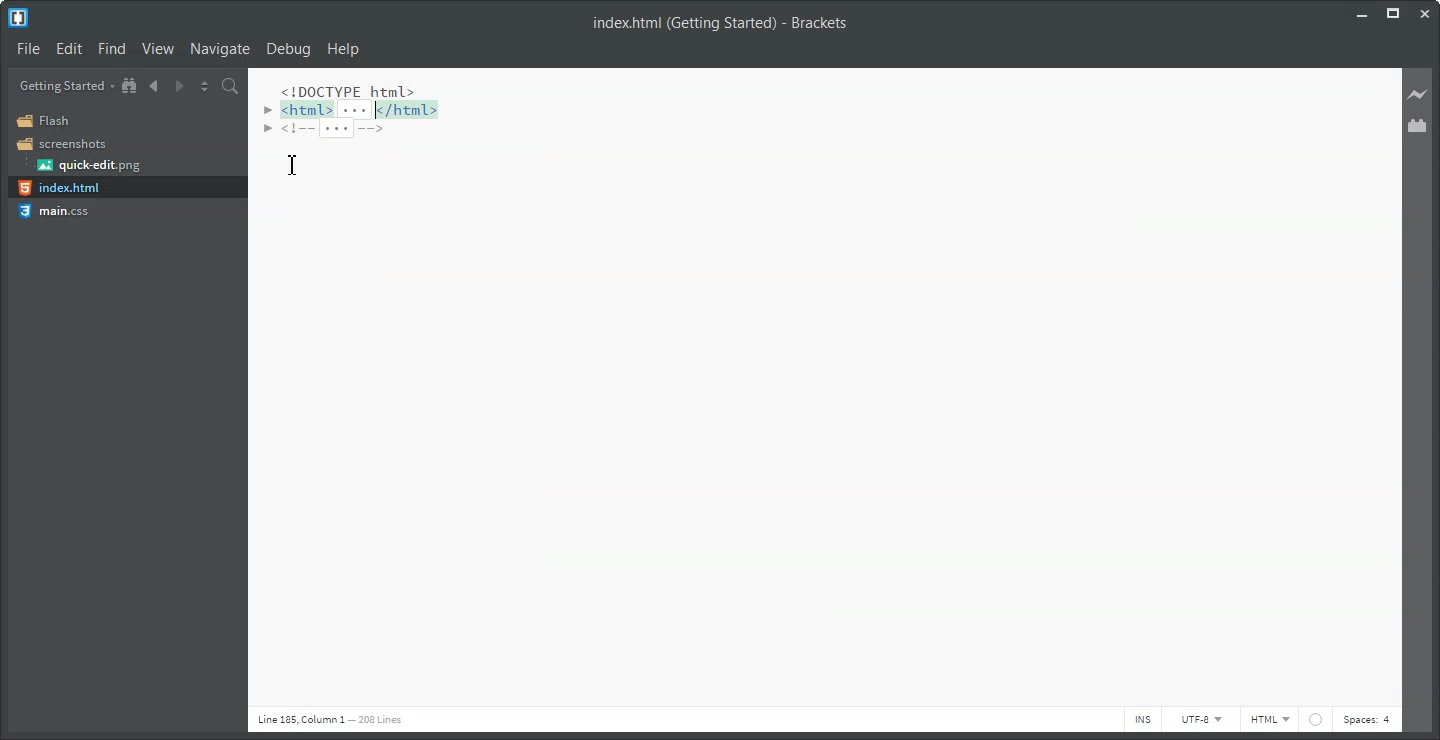 Image resolution: width=1440 pixels, height=740 pixels. I want to click on Show in the file tree, so click(130, 85).